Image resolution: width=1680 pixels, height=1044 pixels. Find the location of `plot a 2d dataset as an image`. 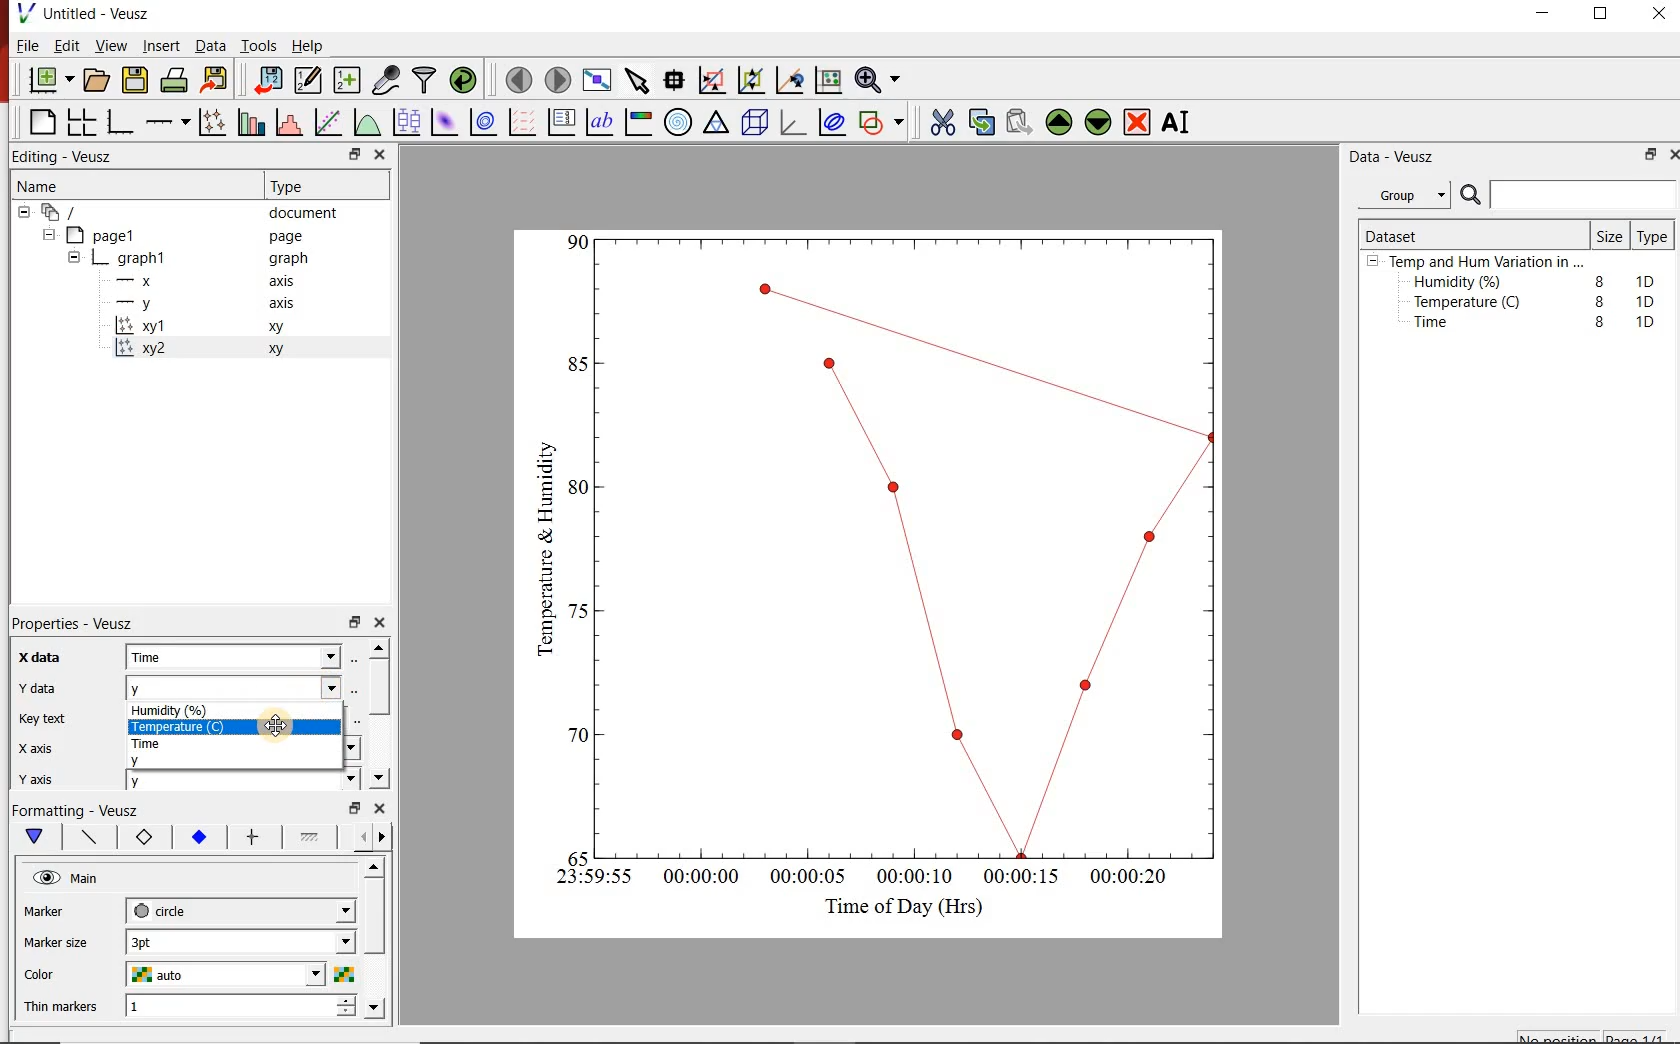

plot a 2d dataset as an image is located at coordinates (445, 123).